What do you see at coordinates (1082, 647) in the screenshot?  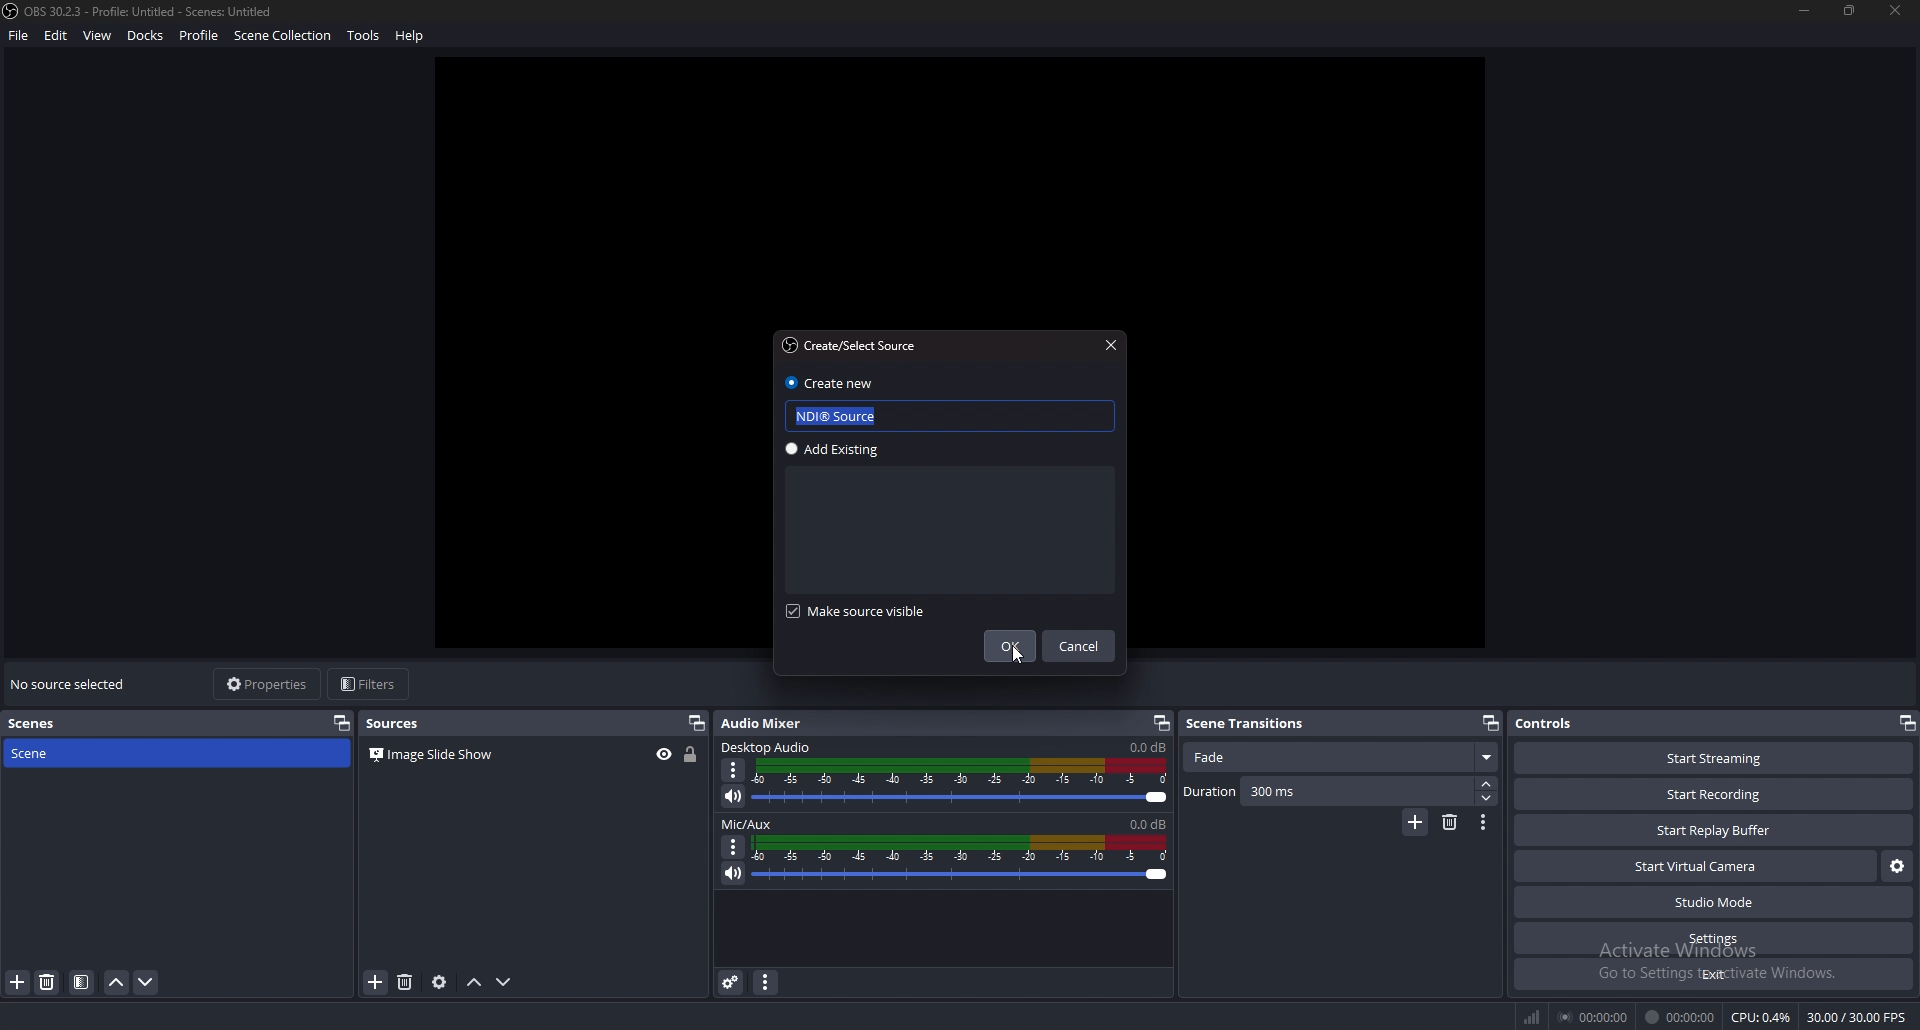 I see `cancel` at bounding box center [1082, 647].